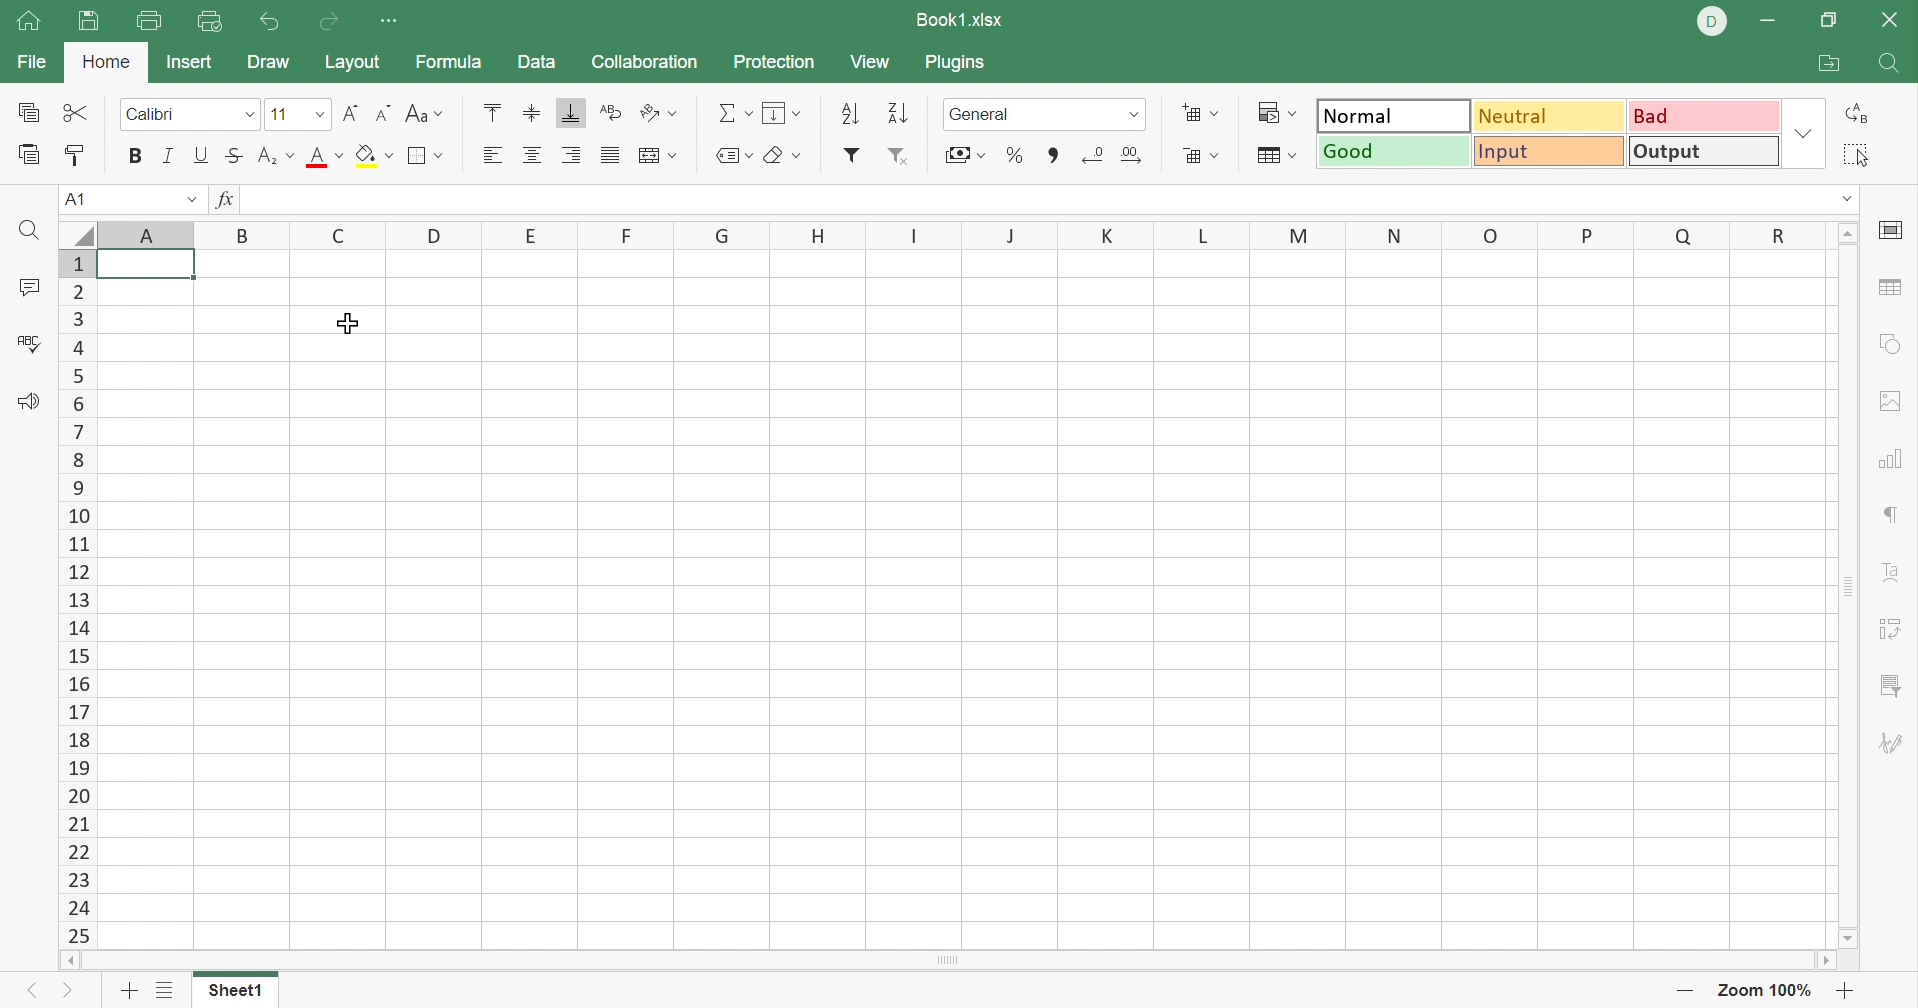 This screenshot has width=1918, height=1008. What do you see at coordinates (324, 158) in the screenshot?
I see `Font color` at bounding box center [324, 158].